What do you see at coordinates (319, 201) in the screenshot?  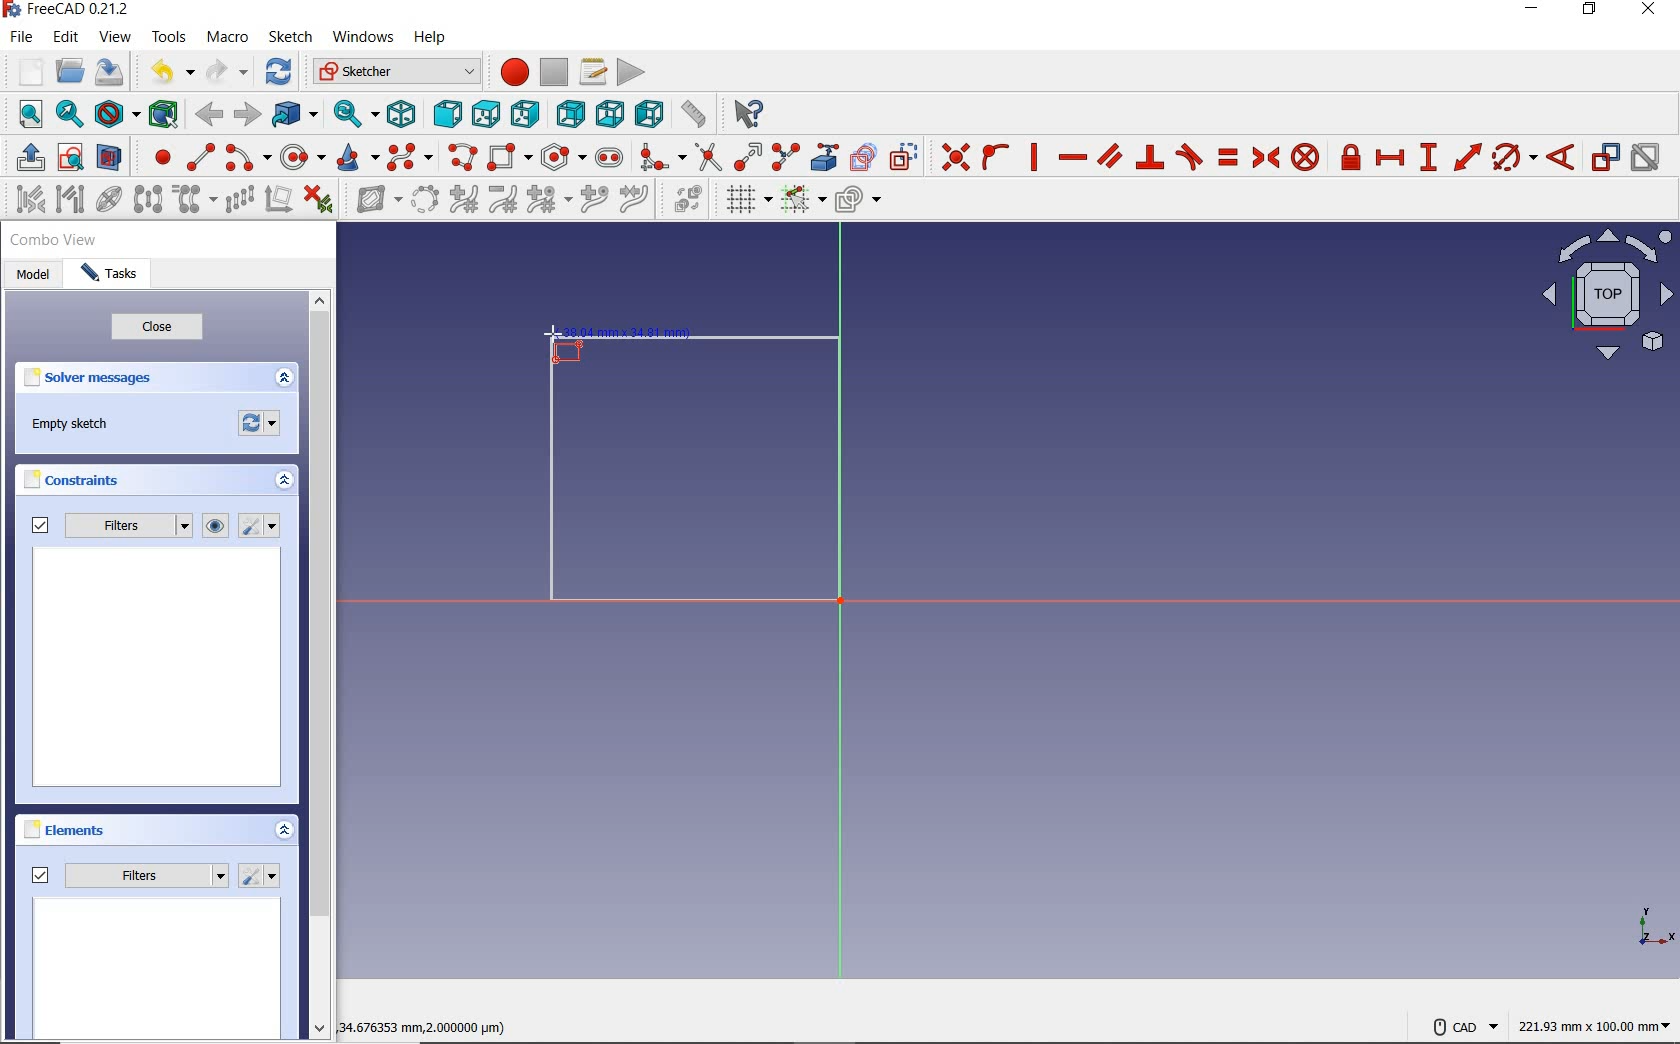 I see `delete all constrains` at bounding box center [319, 201].